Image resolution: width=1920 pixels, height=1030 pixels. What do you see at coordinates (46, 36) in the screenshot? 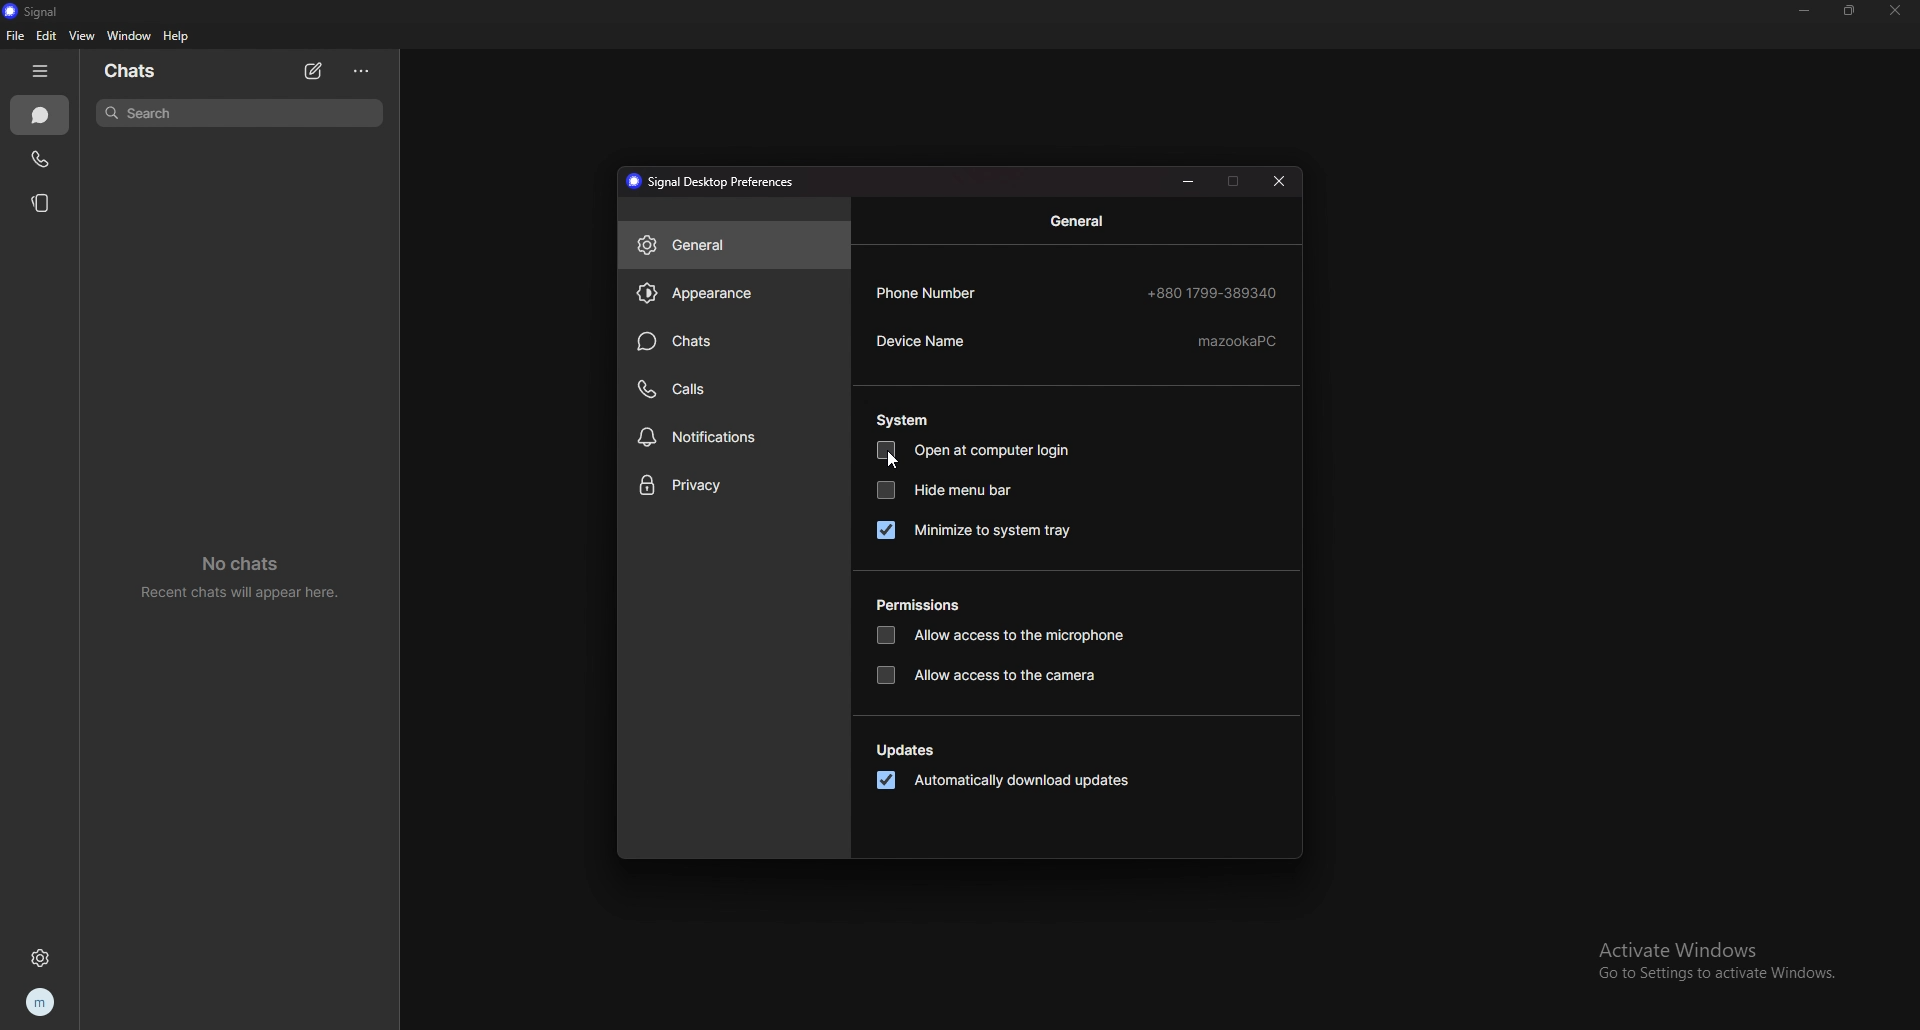
I see `edit` at bounding box center [46, 36].